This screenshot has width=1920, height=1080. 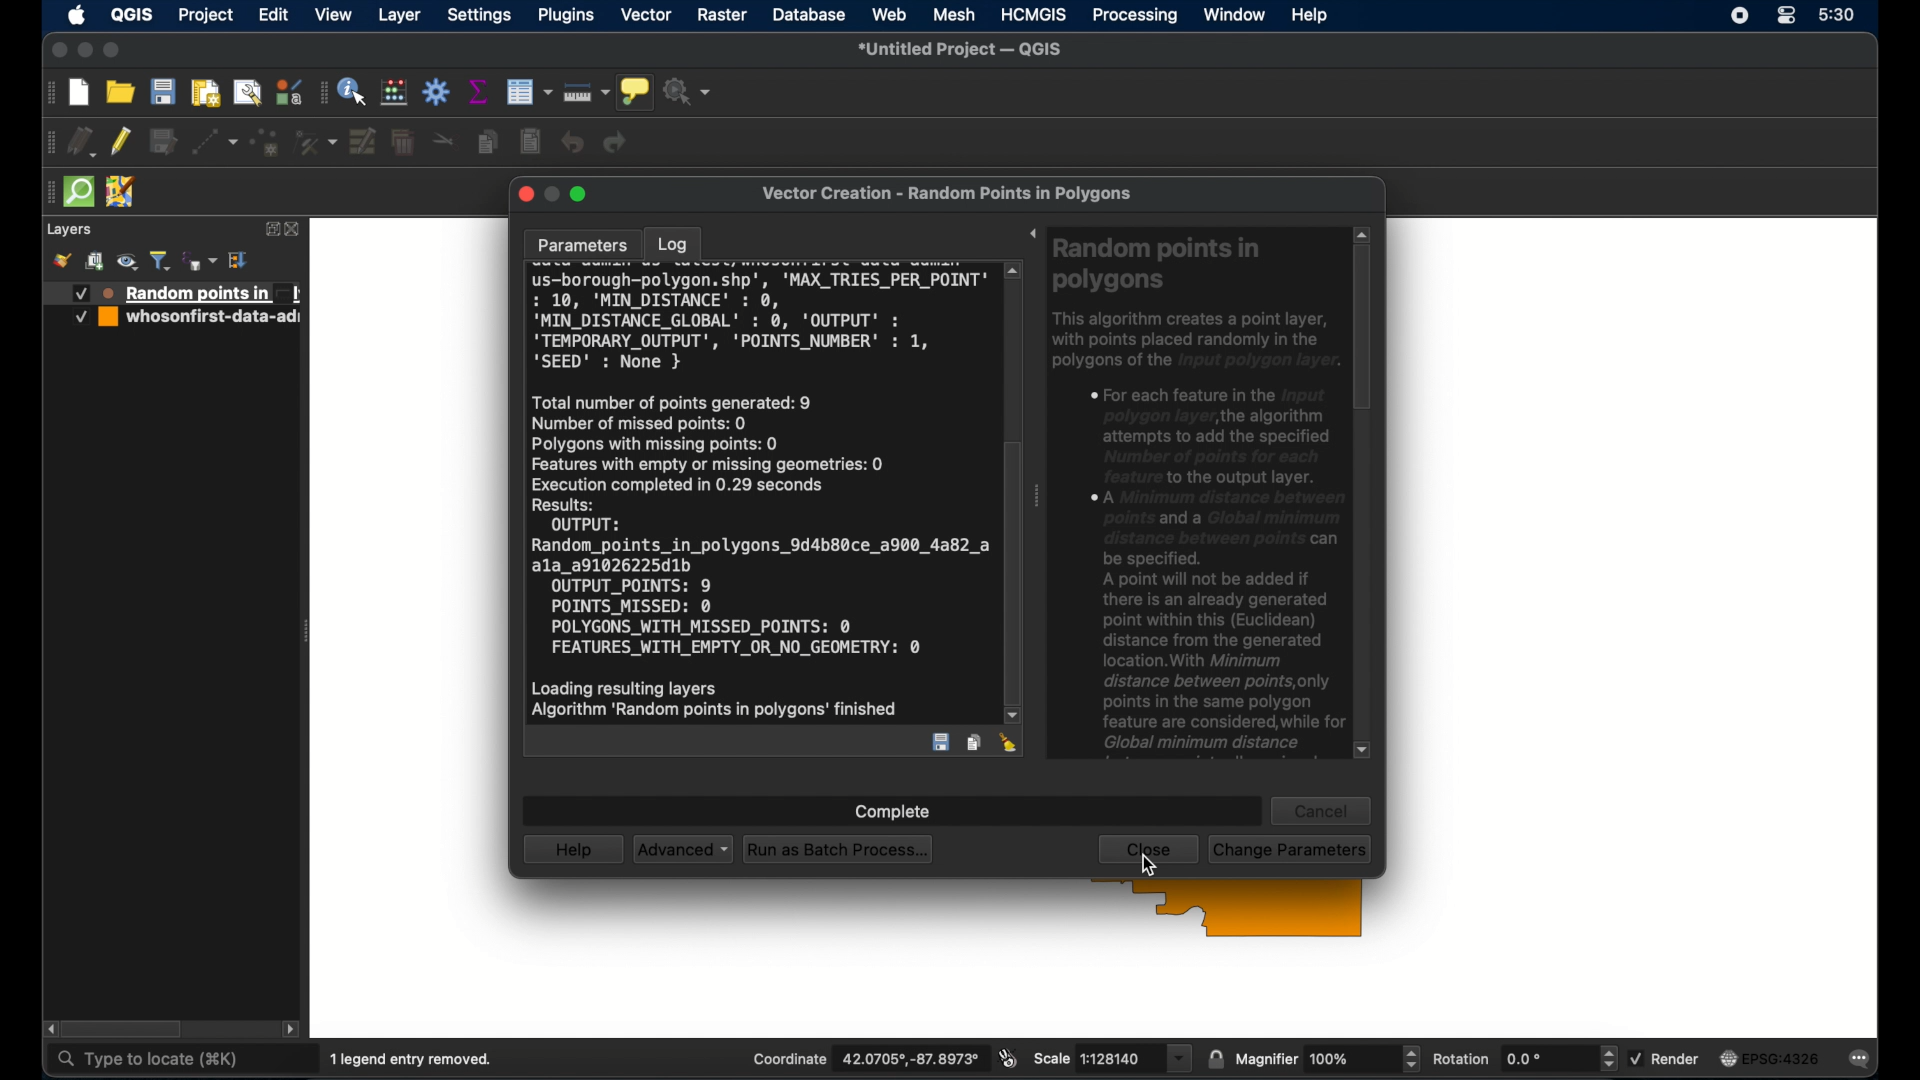 What do you see at coordinates (205, 92) in the screenshot?
I see `print layout` at bounding box center [205, 92].